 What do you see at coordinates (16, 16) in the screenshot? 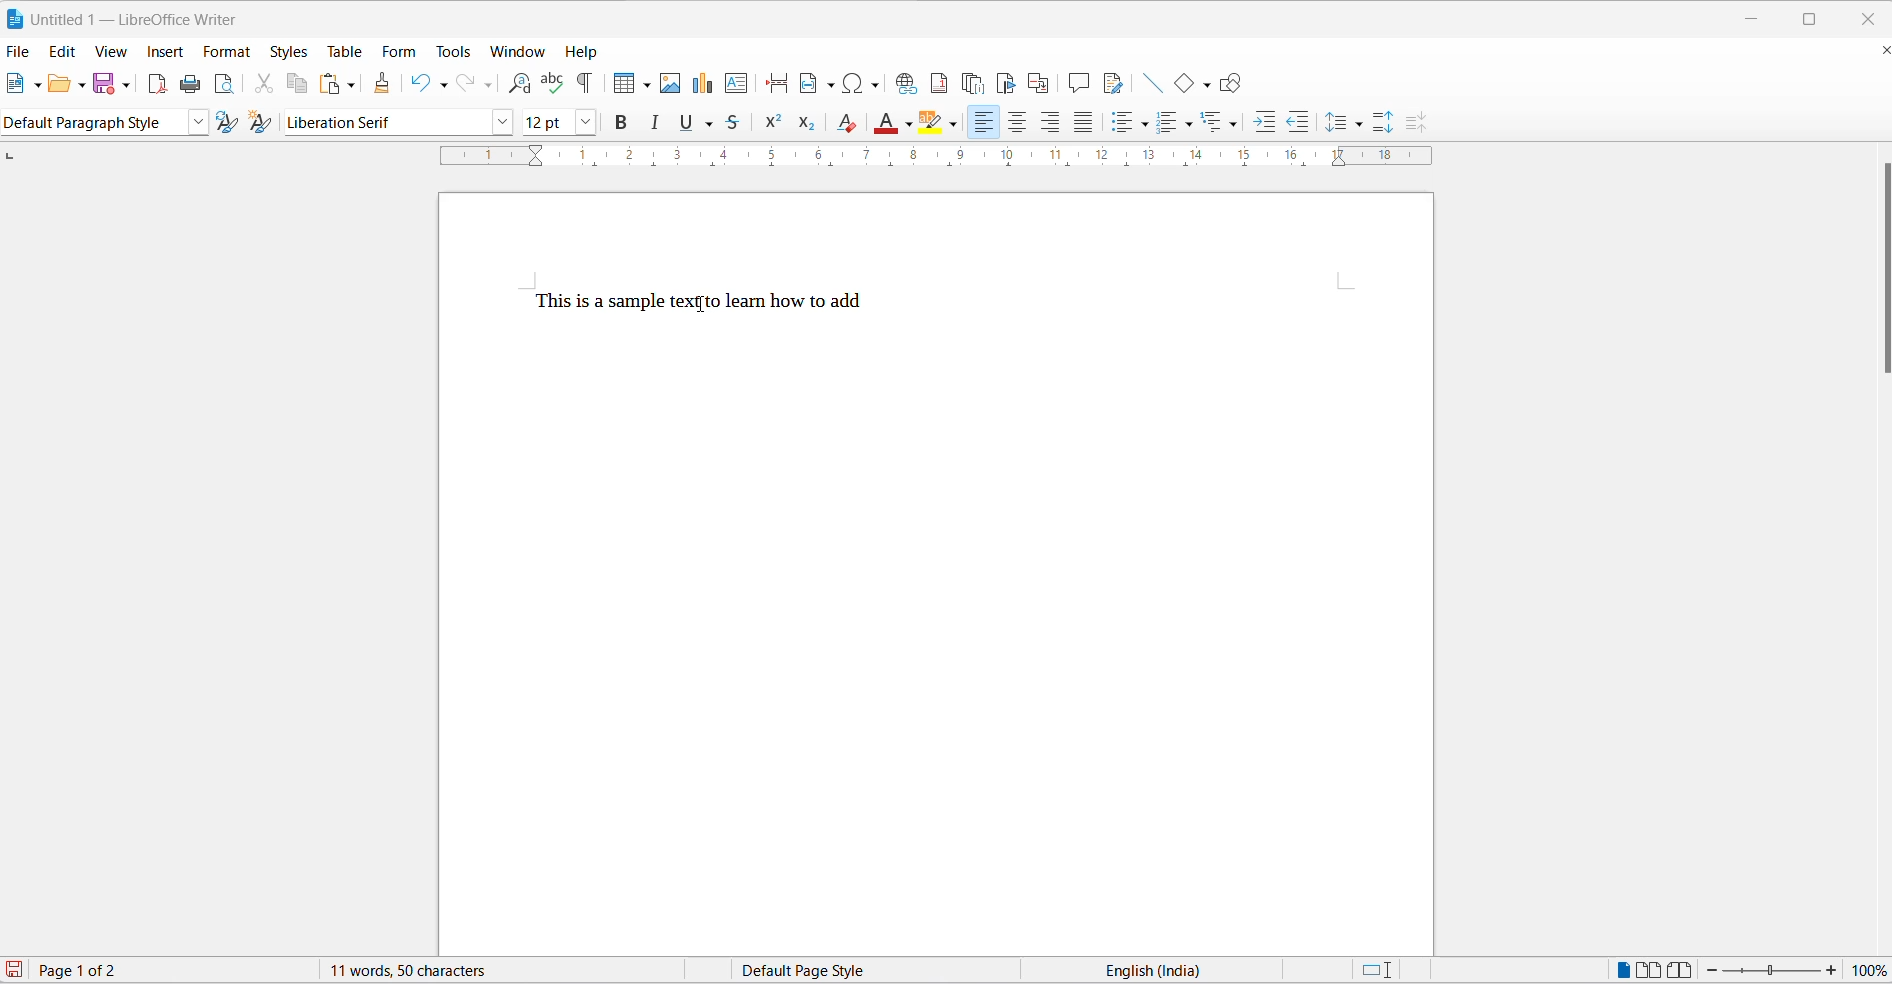
I see `logo` at bounding box center [16, 16].